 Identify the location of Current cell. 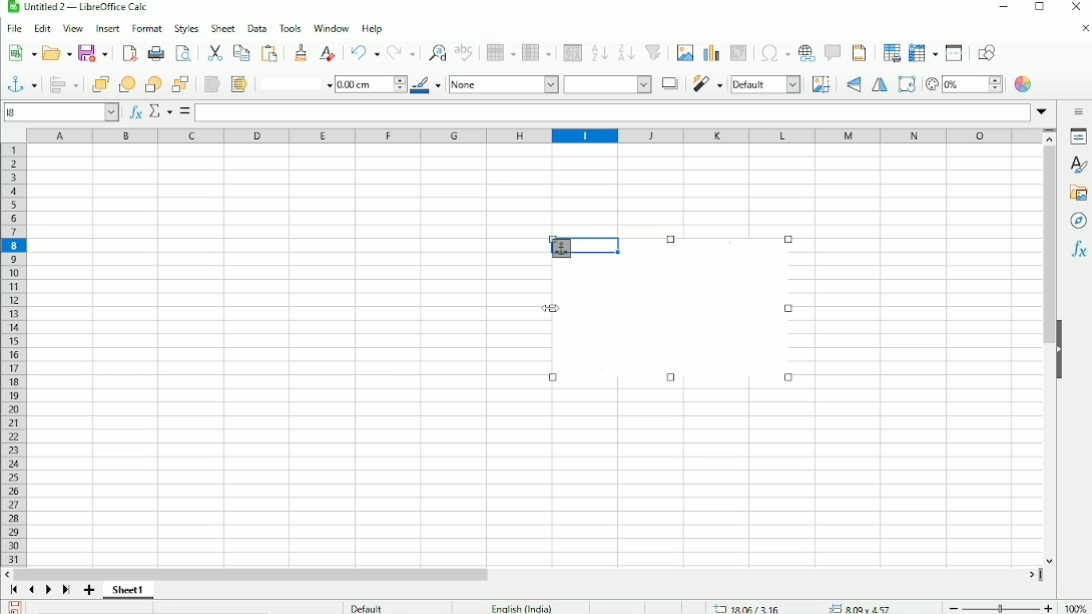
(62, 111).